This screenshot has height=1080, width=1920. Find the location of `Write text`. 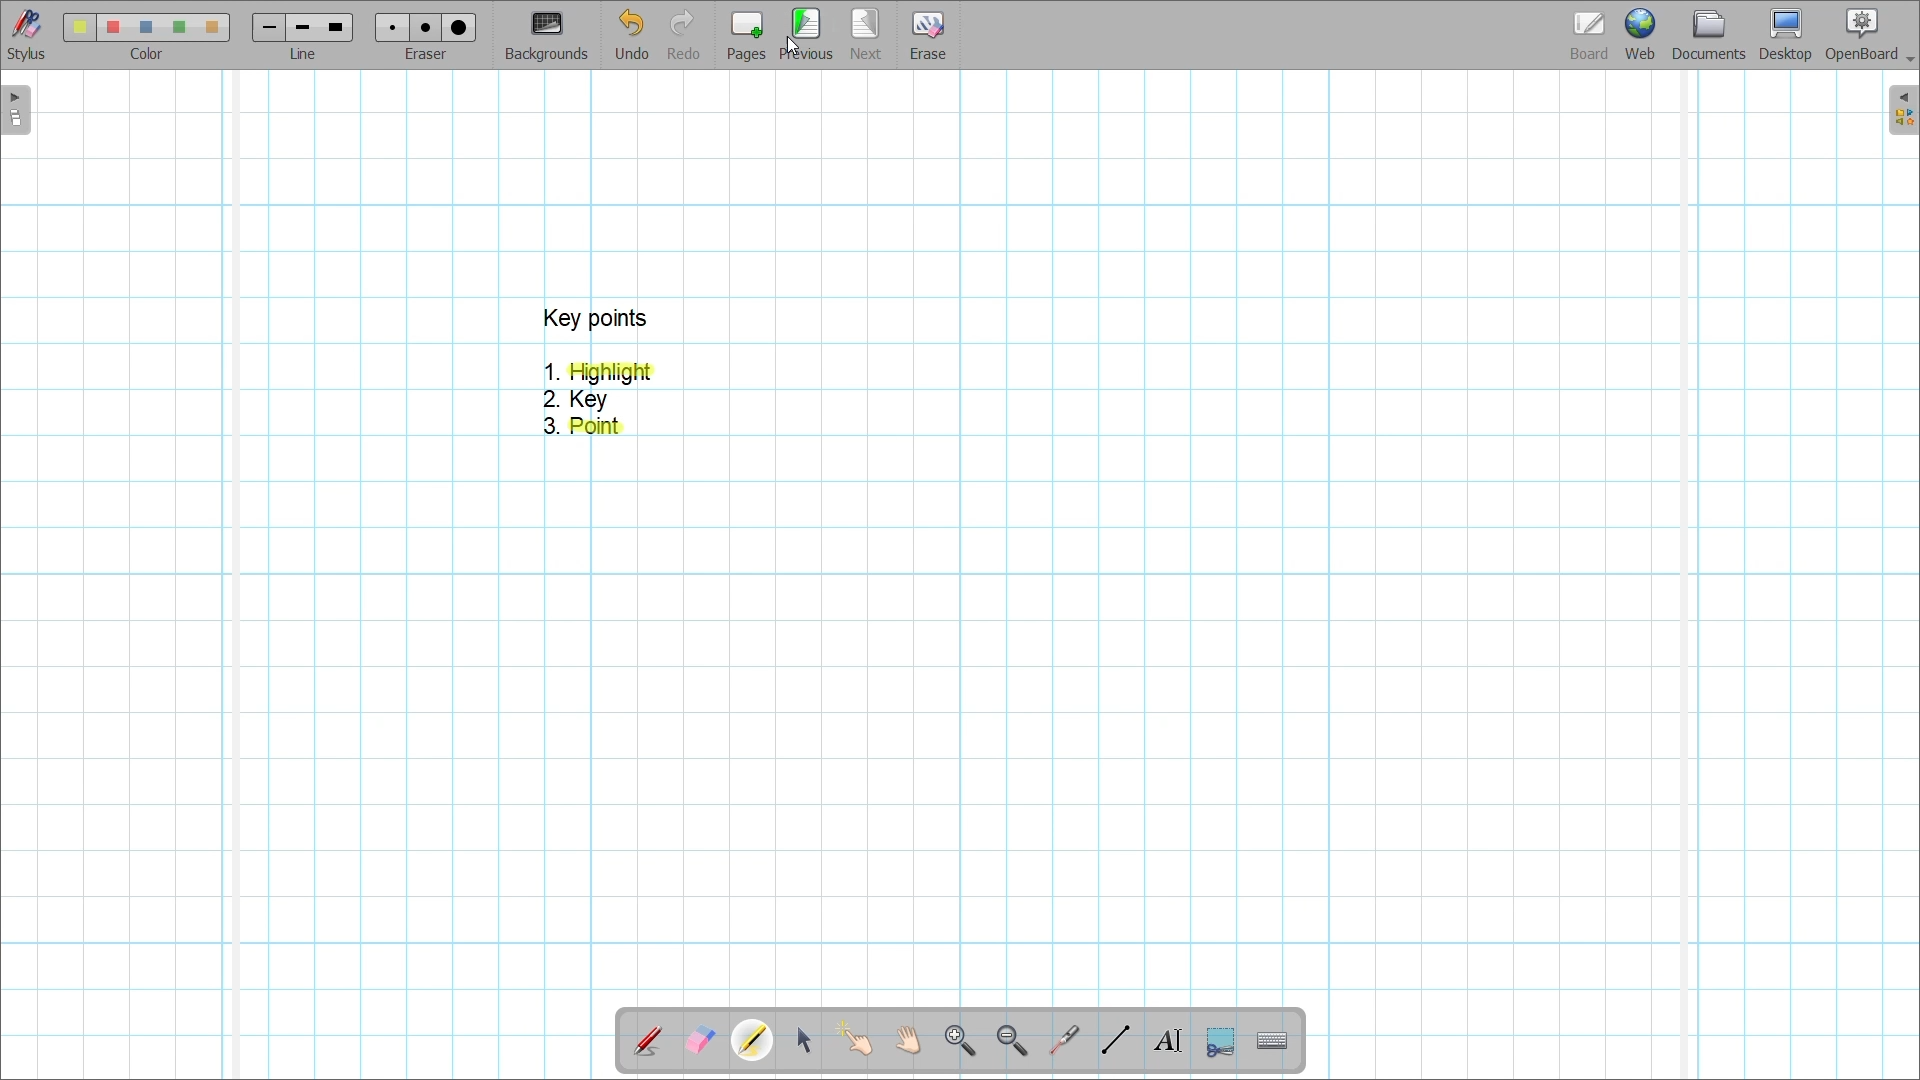

Write text is located at coordinates (1167, 1041).